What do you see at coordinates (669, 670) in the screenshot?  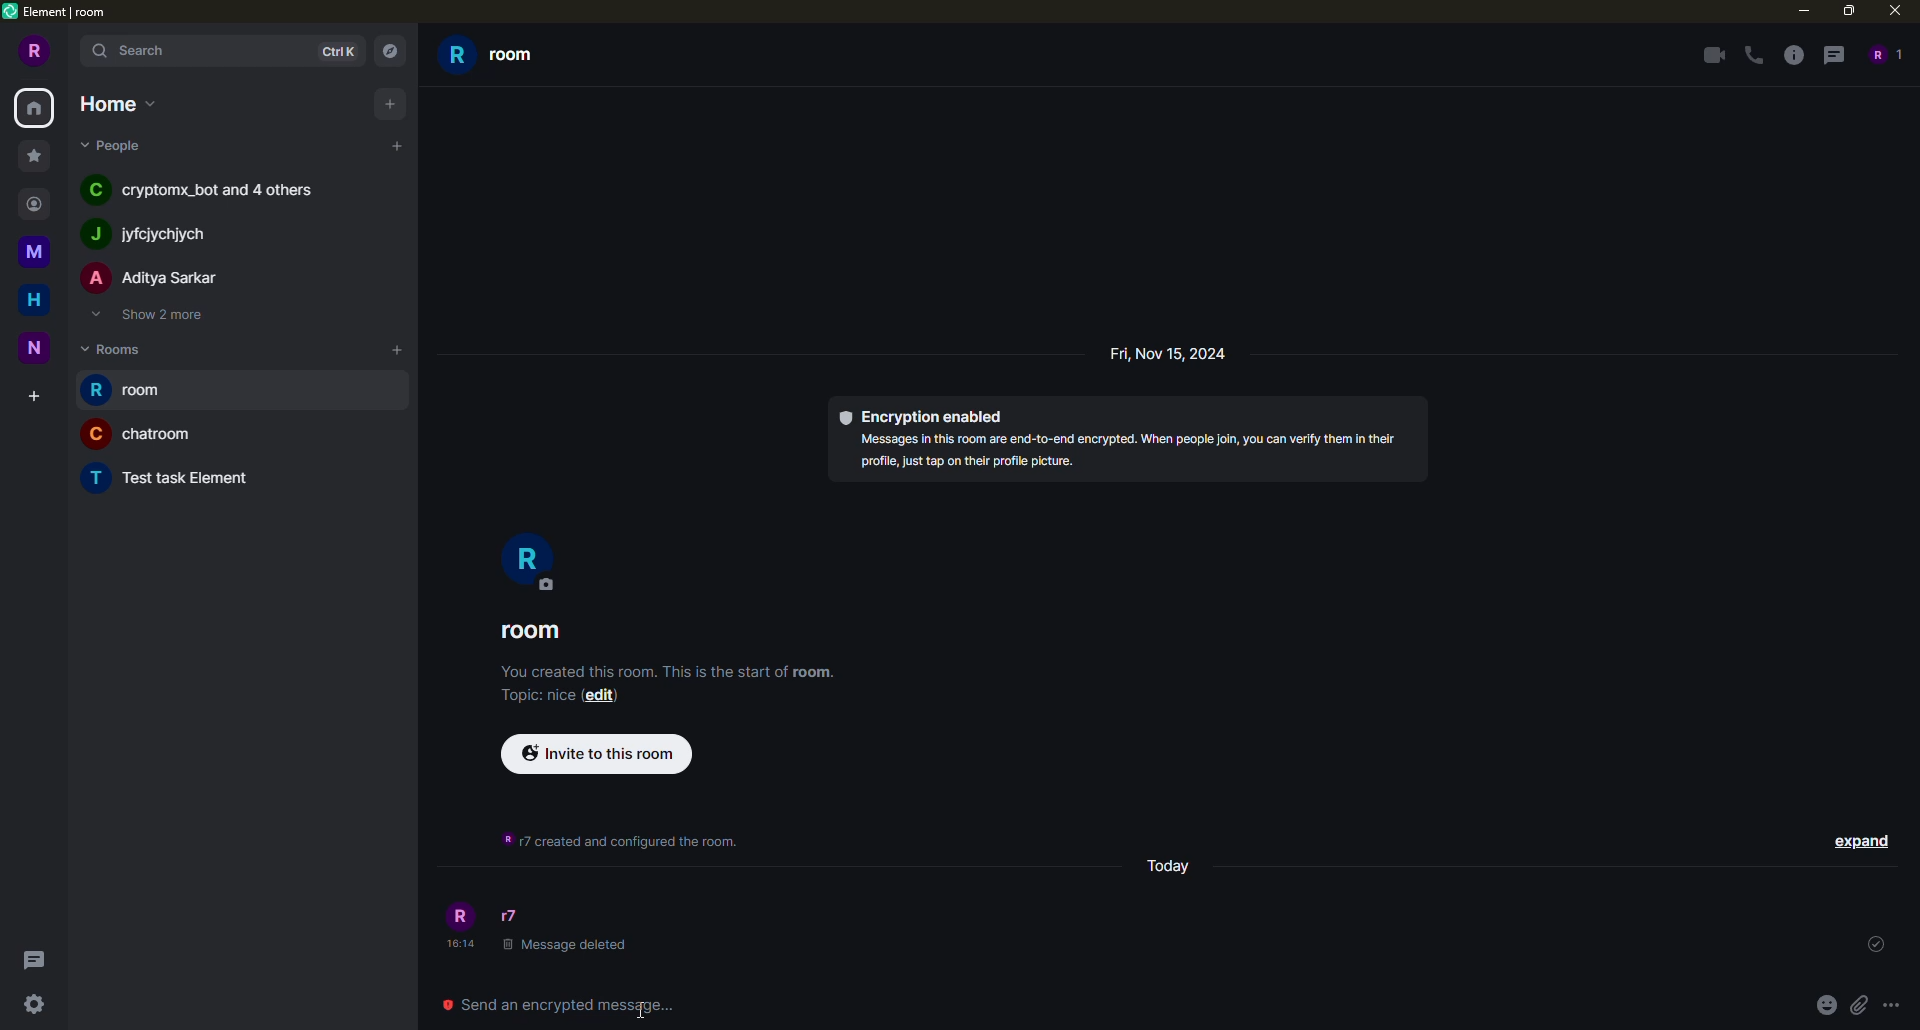 I see `info` at bounding box center [669, 670].